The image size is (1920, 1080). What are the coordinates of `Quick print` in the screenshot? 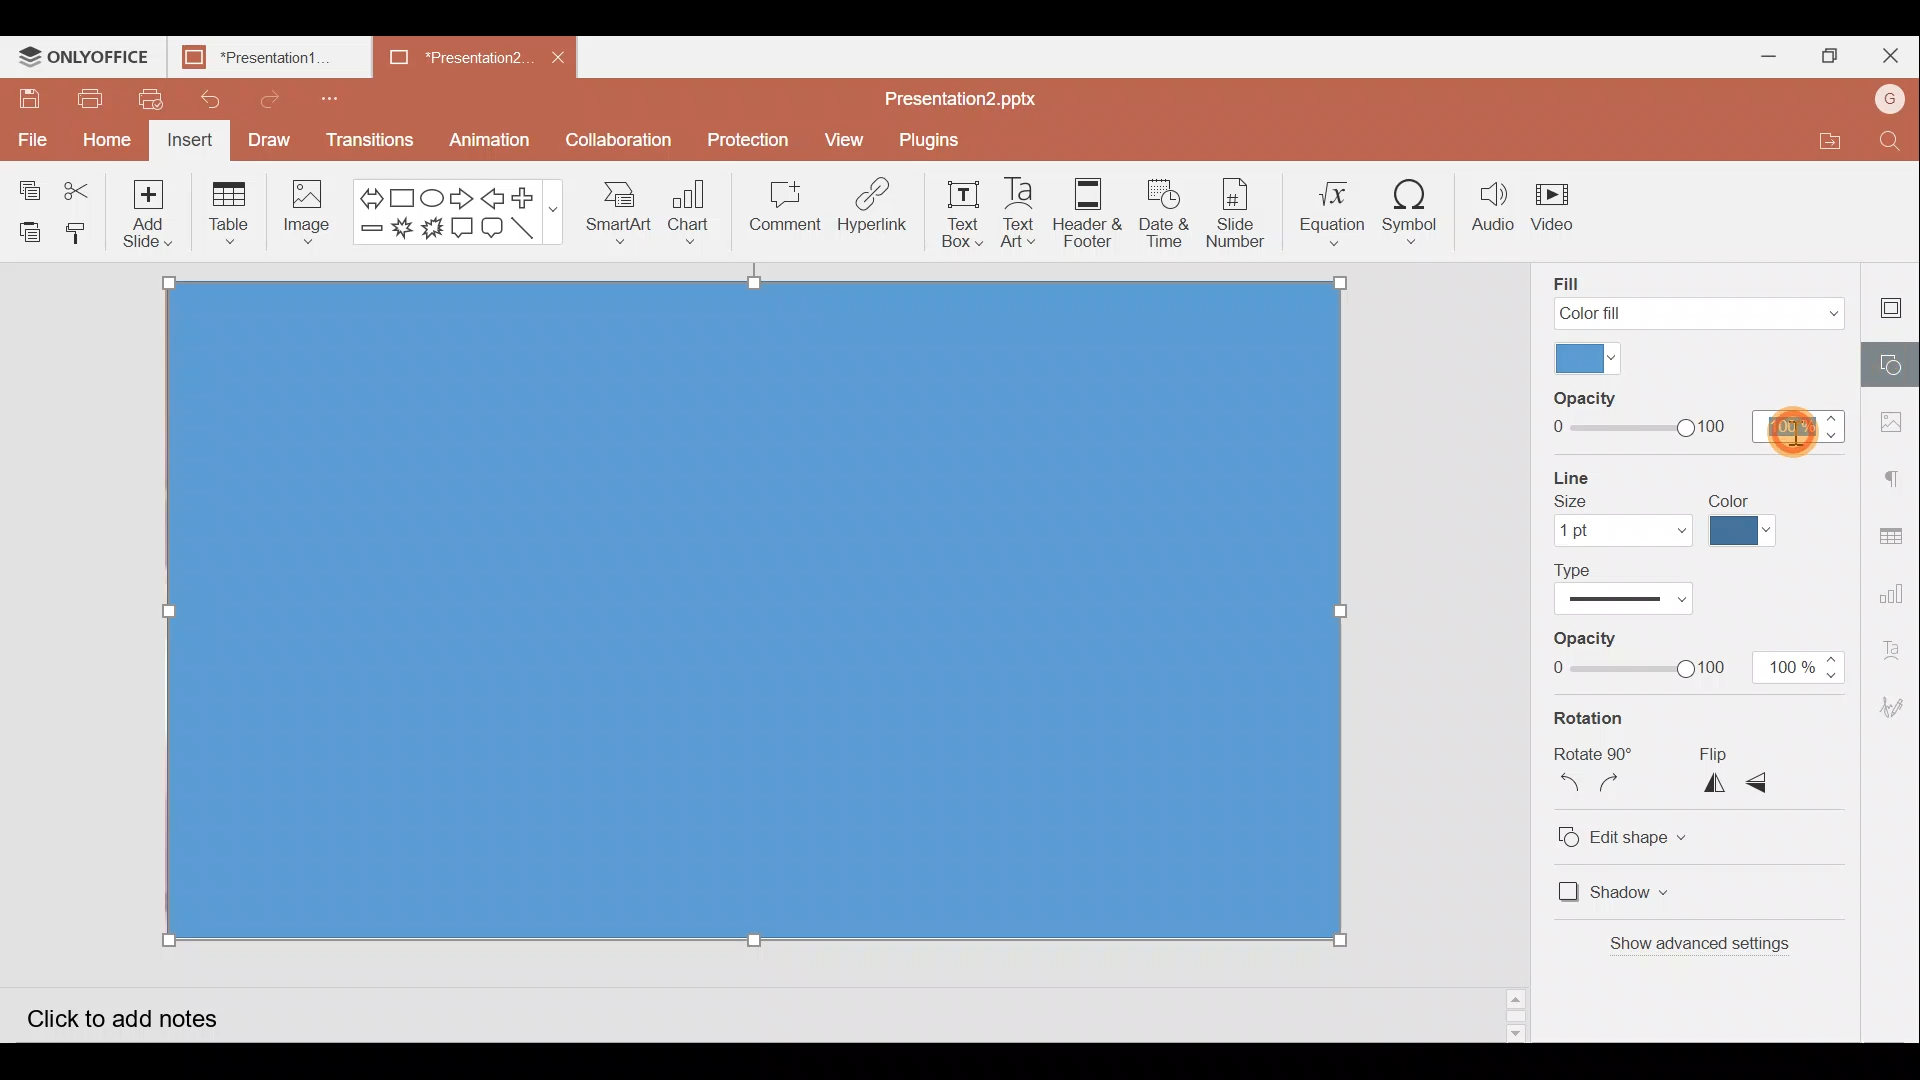 It's located at (143, 100).